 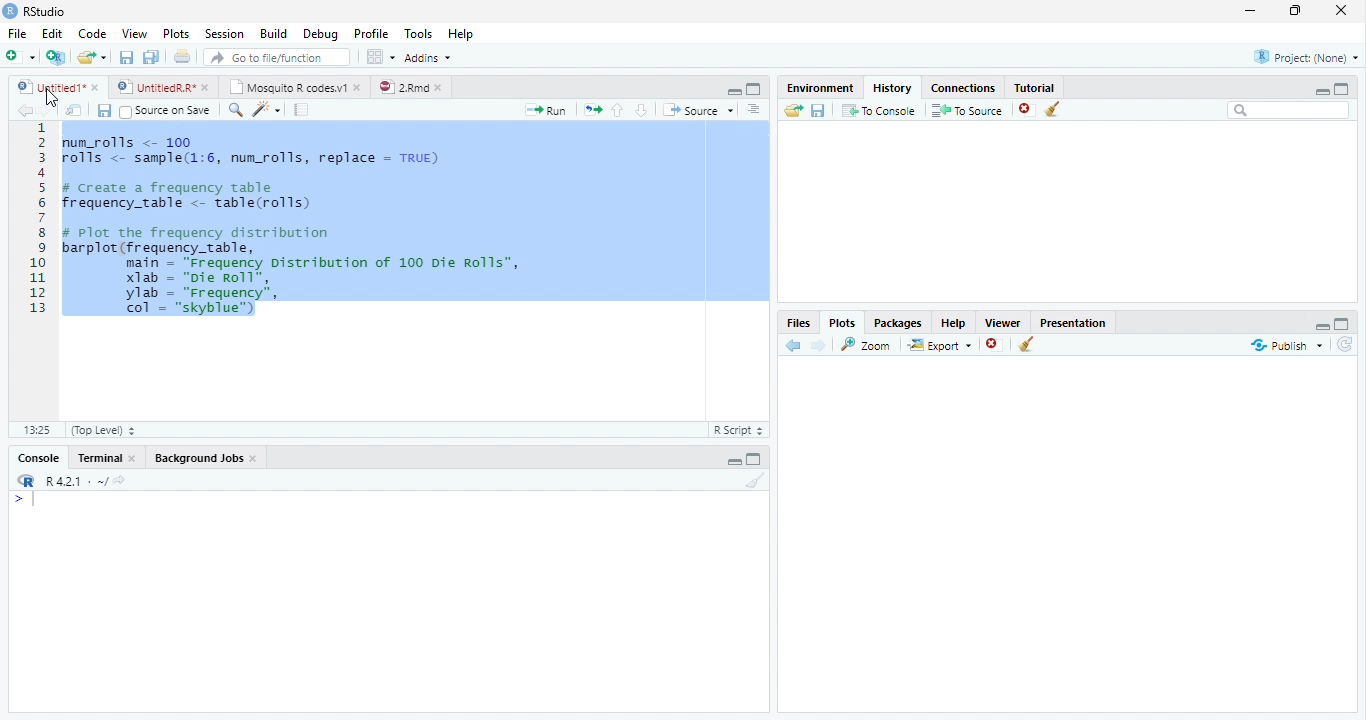 I want to click on Minimize Height, so click(x=1321, y=91).